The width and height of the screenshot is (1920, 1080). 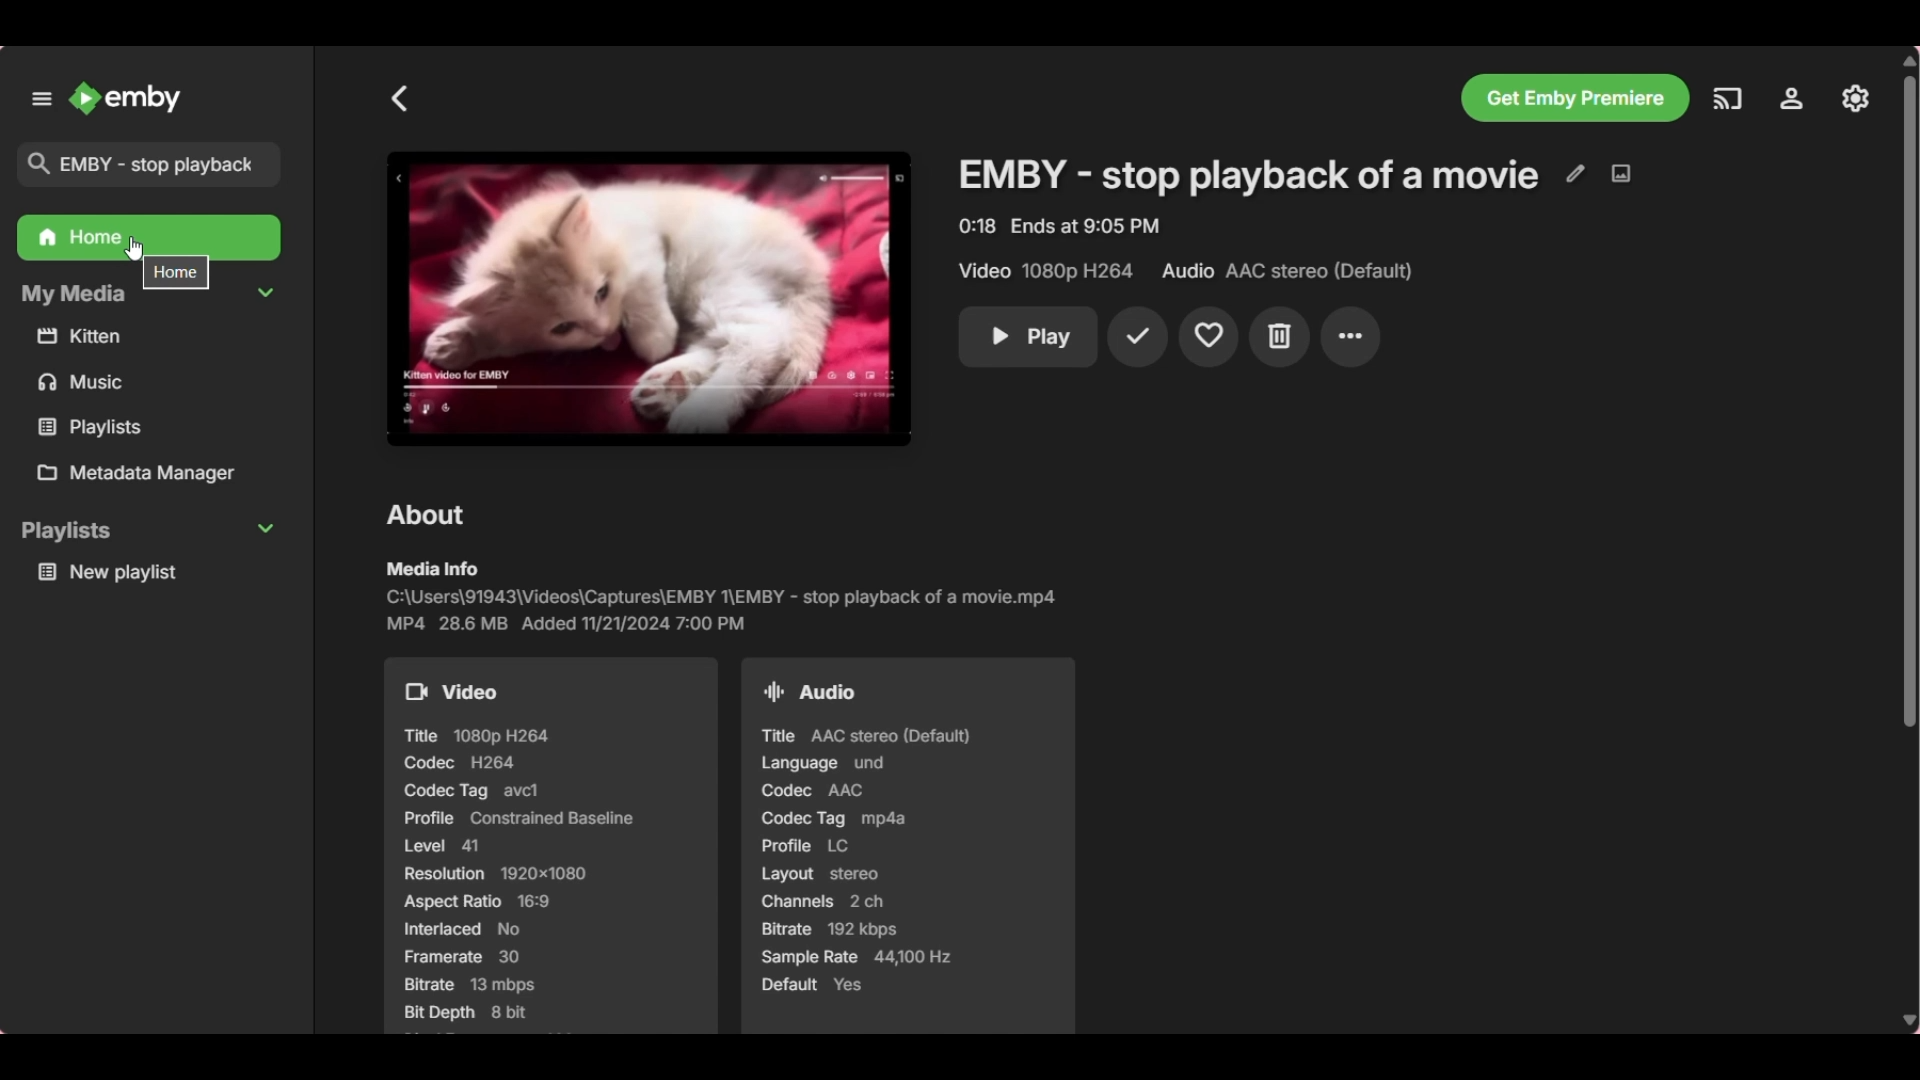 What do you see at coordinates (517, 872) in the screenshot?
I see `Title 1080p H264
Codec H264

Codec Tag avcl
Profile Constrained Baseline
Level 41

Resolution 1920x1080
Aspect Ratio 16:9
Interlaced No
Framerate 30
Bitrate 13 mbps

Bit Depth 8 bit` at bounding box center [517, 872].